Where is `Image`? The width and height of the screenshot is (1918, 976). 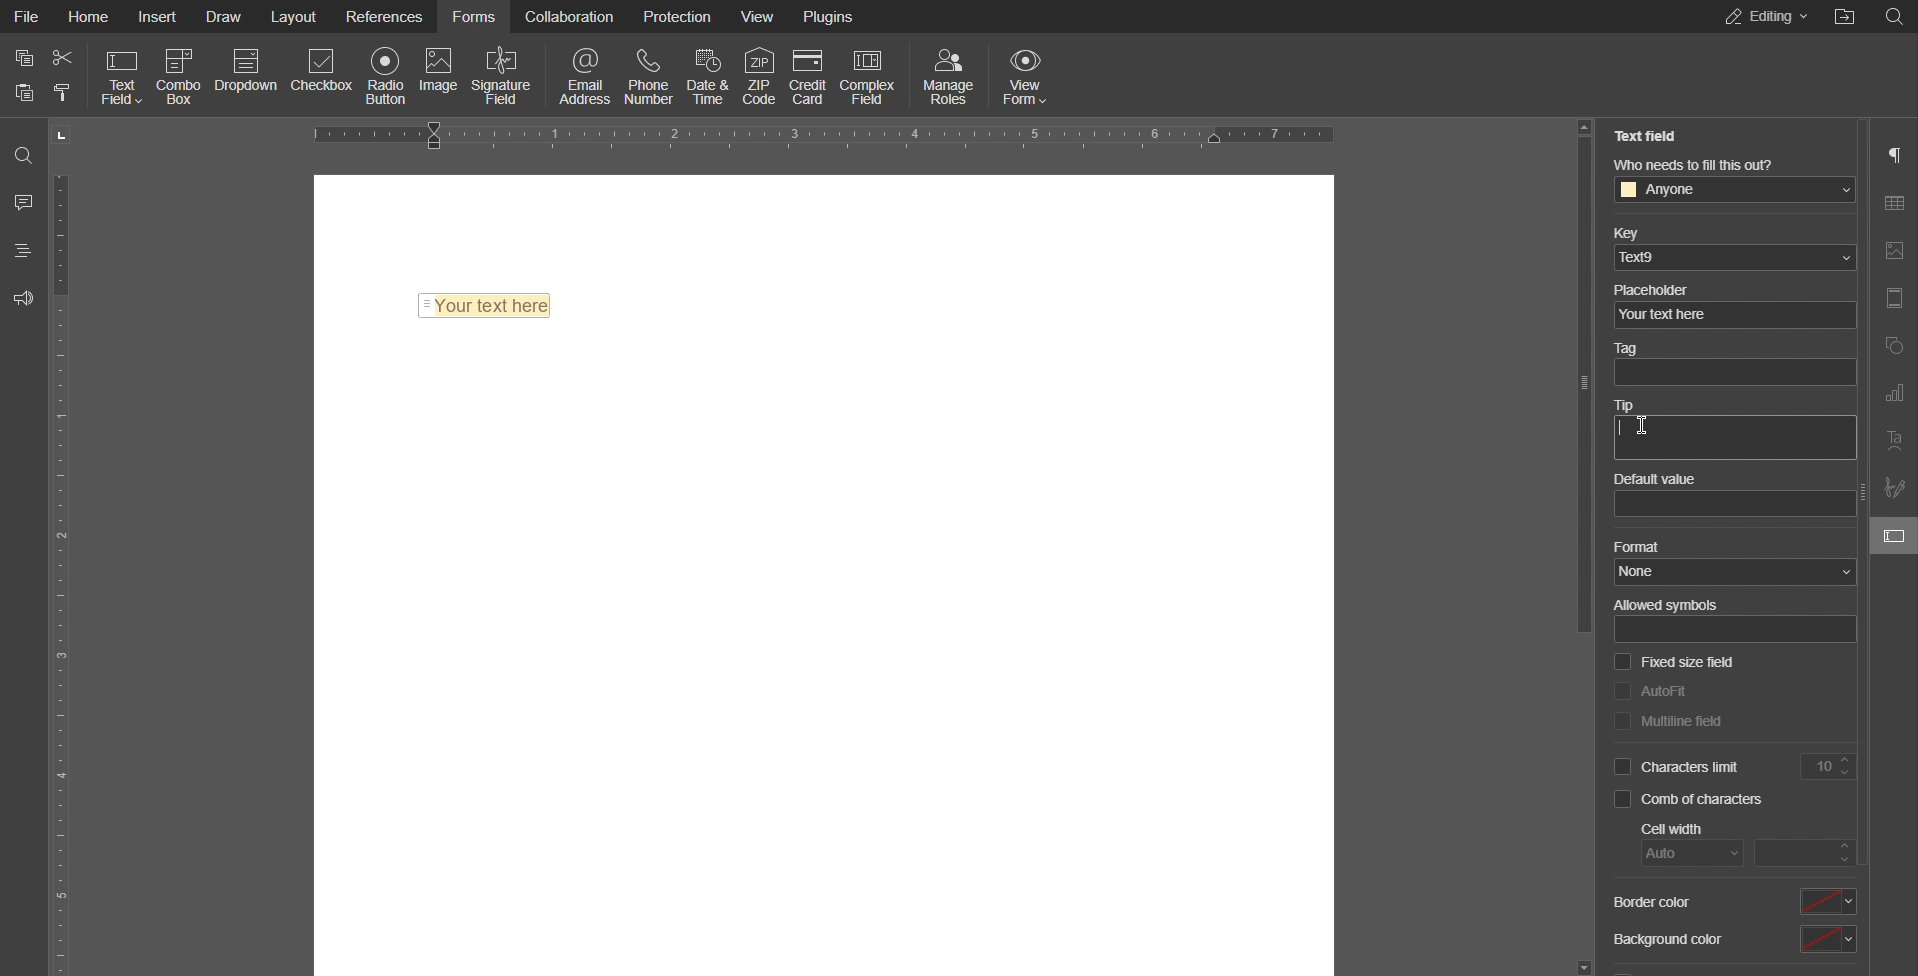
Image is located at coordinates (441, 74).